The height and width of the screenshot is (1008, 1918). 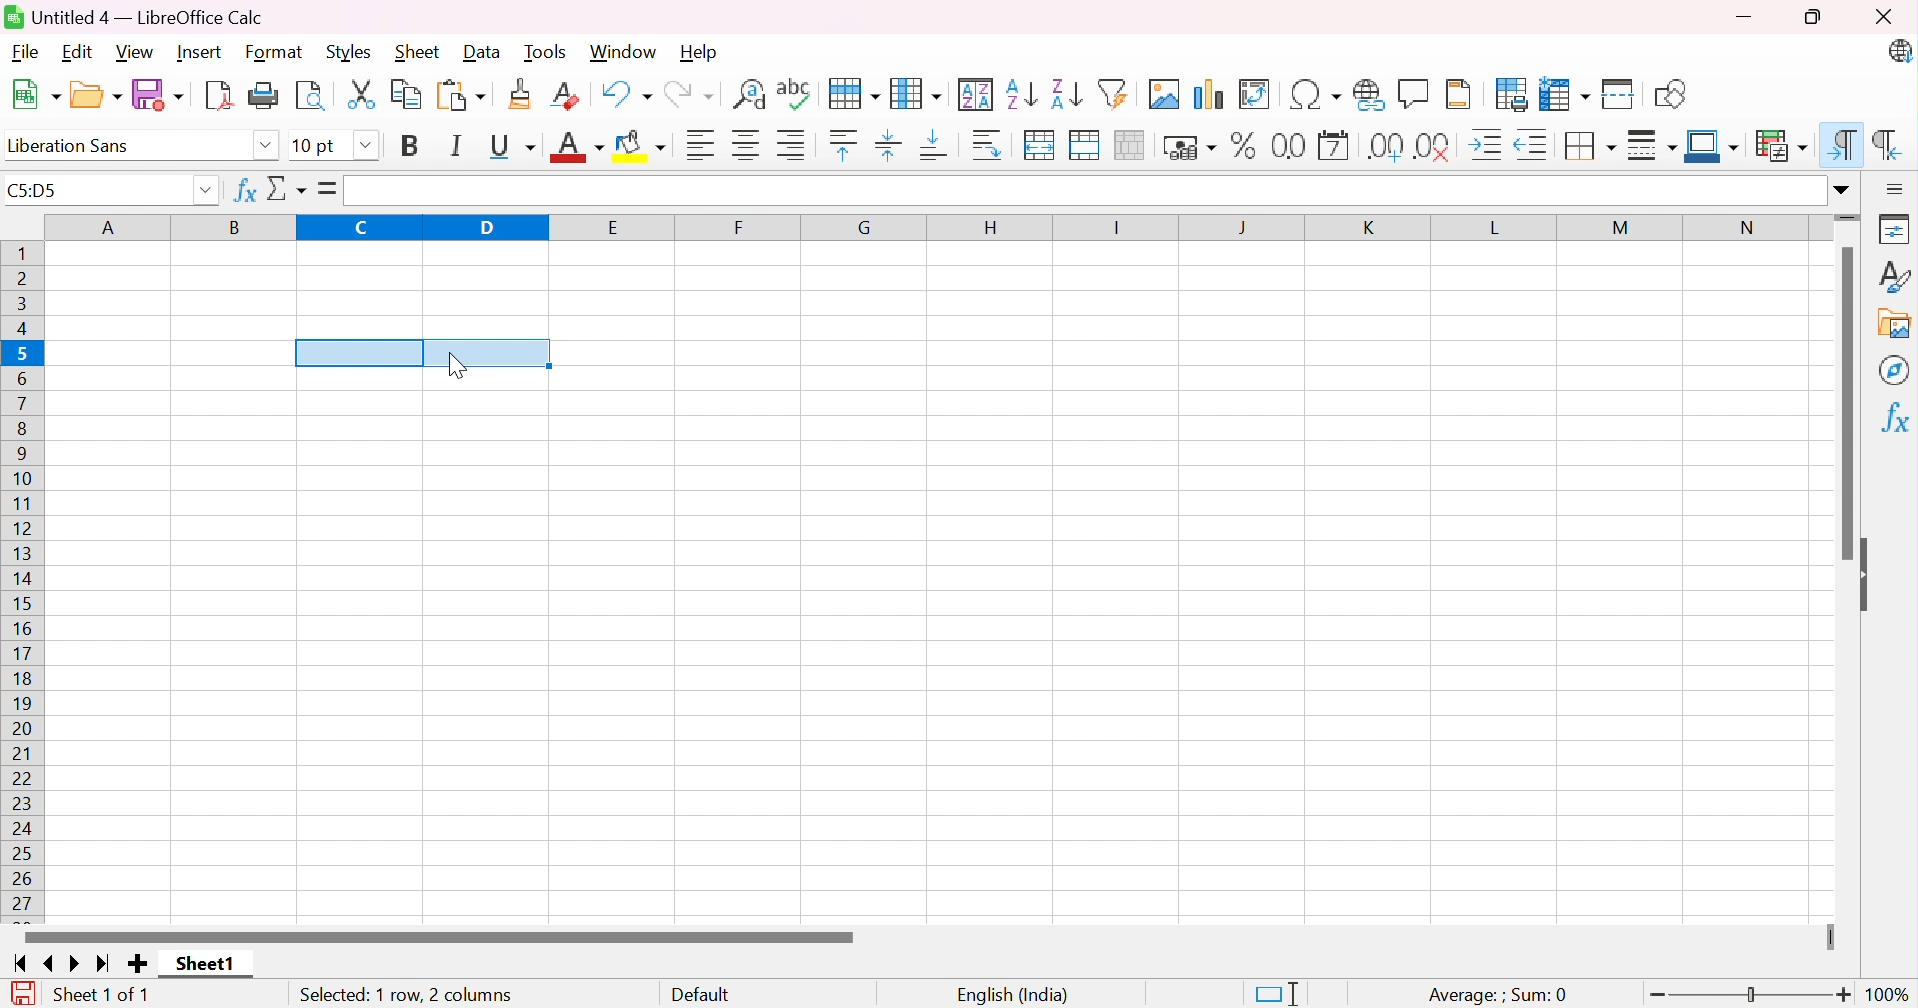 I want to click on Properties, so click(x=1895, y=228).